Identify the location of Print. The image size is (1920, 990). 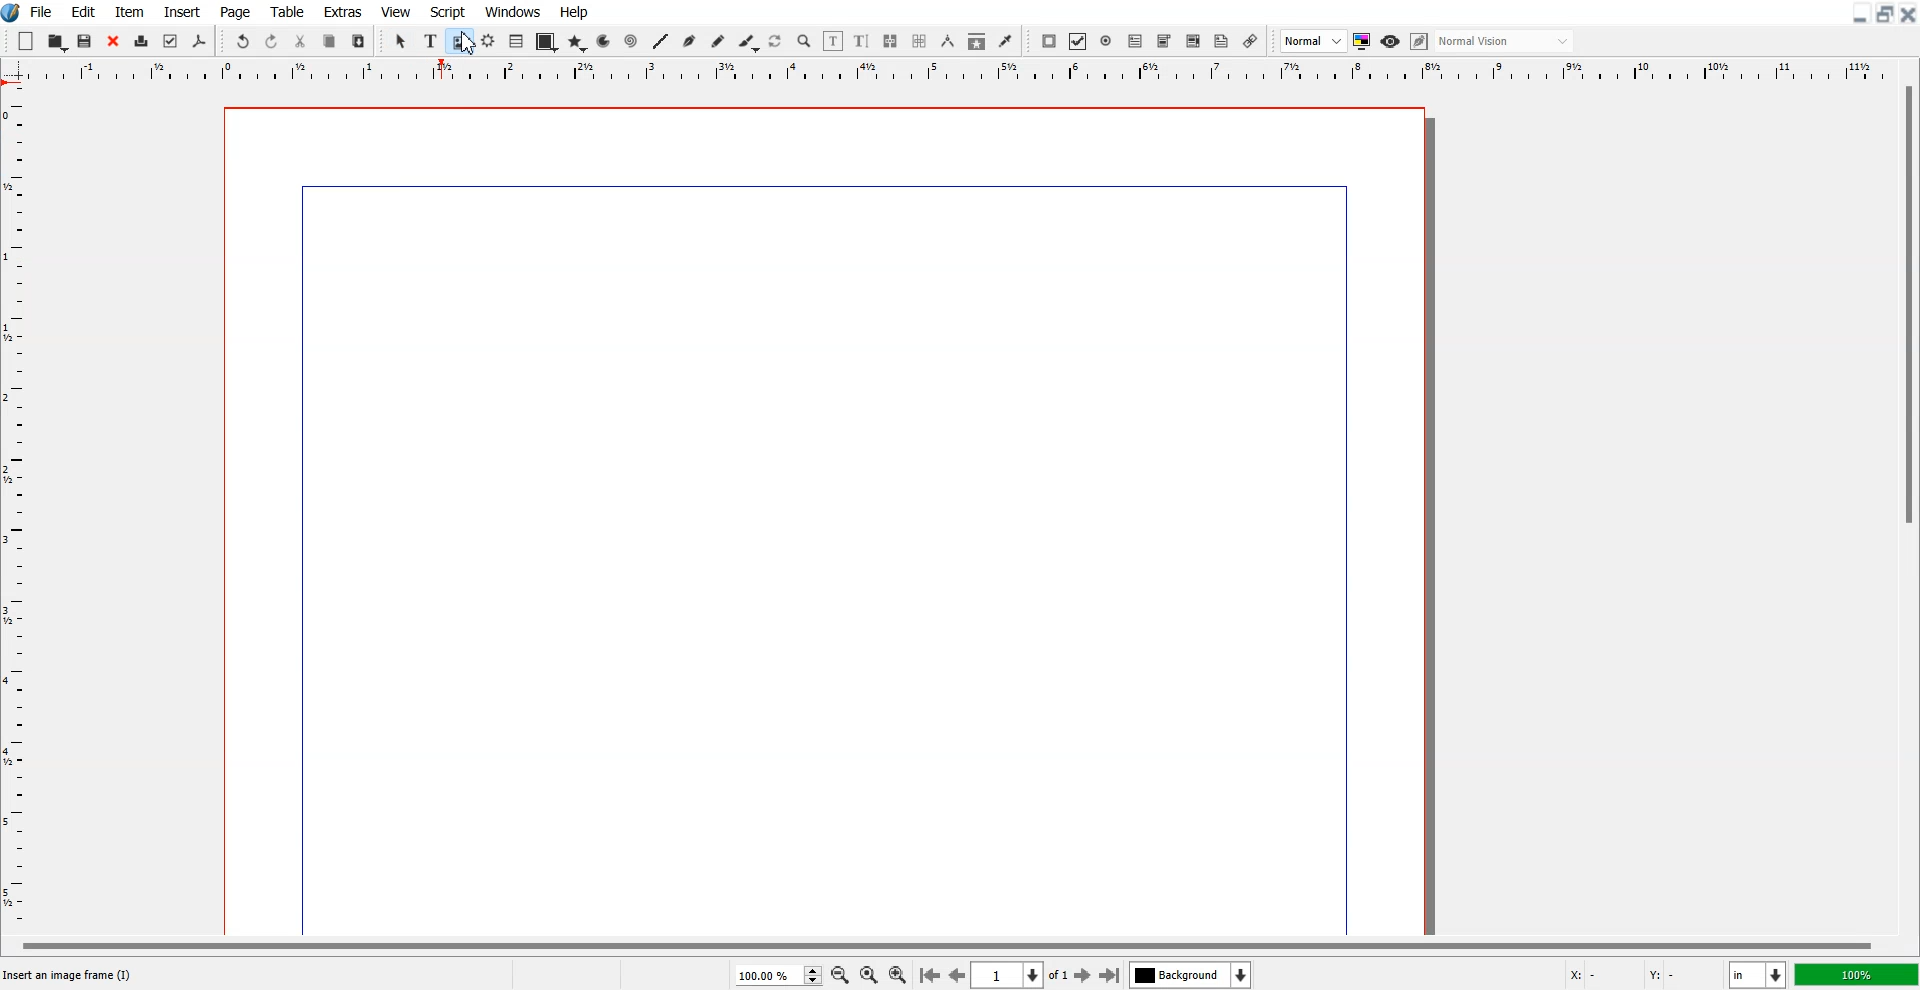
(141, 41).